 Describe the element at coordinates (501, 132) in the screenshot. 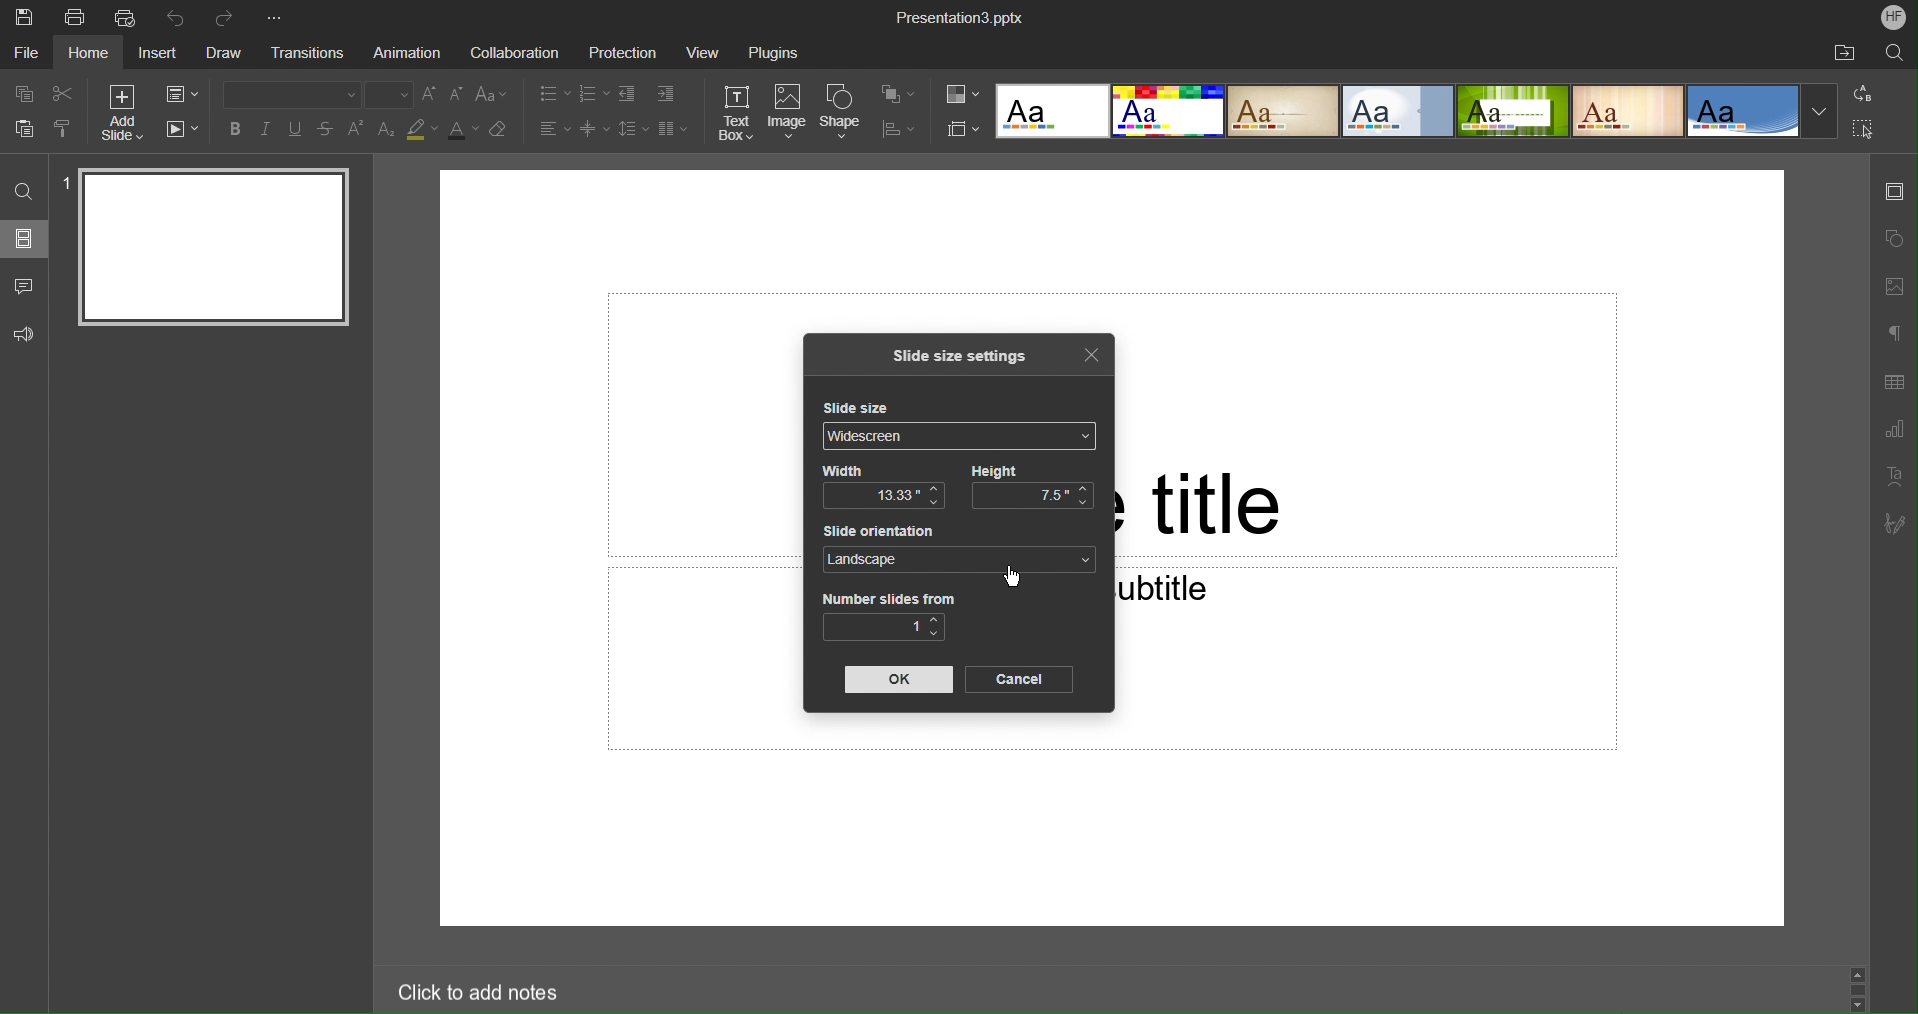

I see `Erase Style` at that location.